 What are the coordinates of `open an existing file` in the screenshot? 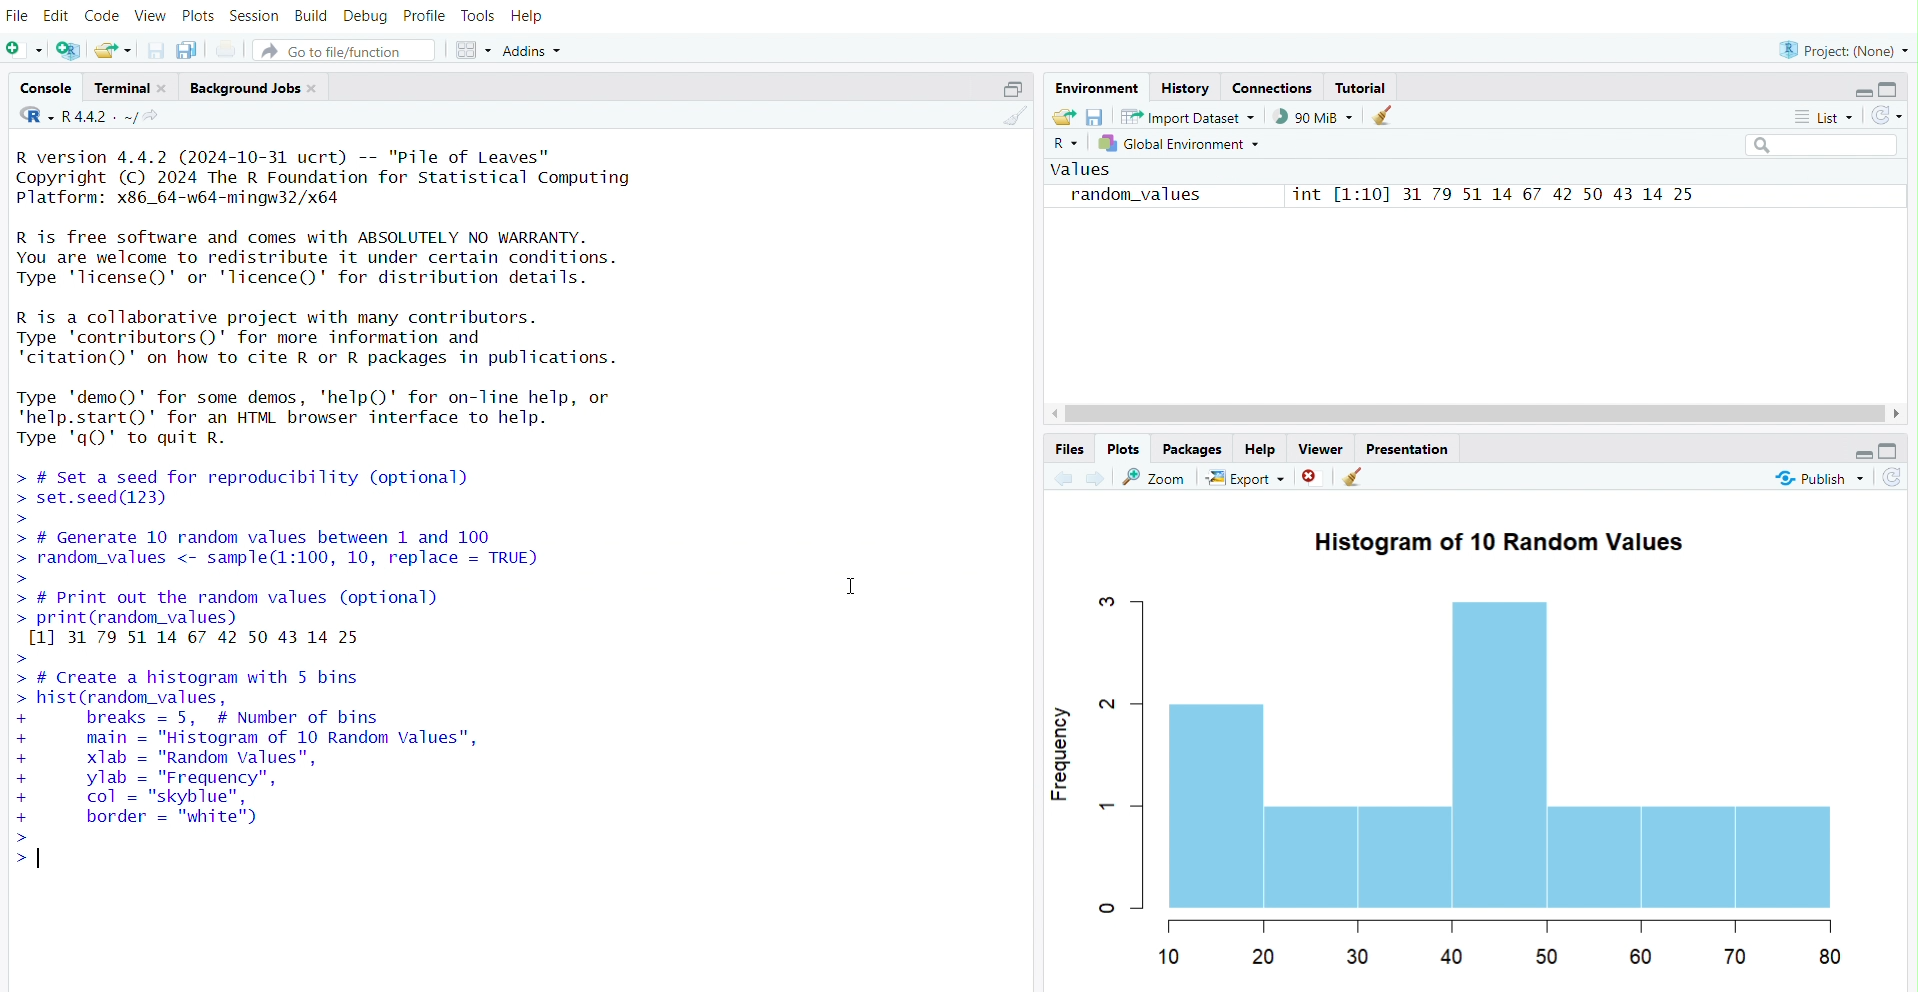 It's located at (111, 49).